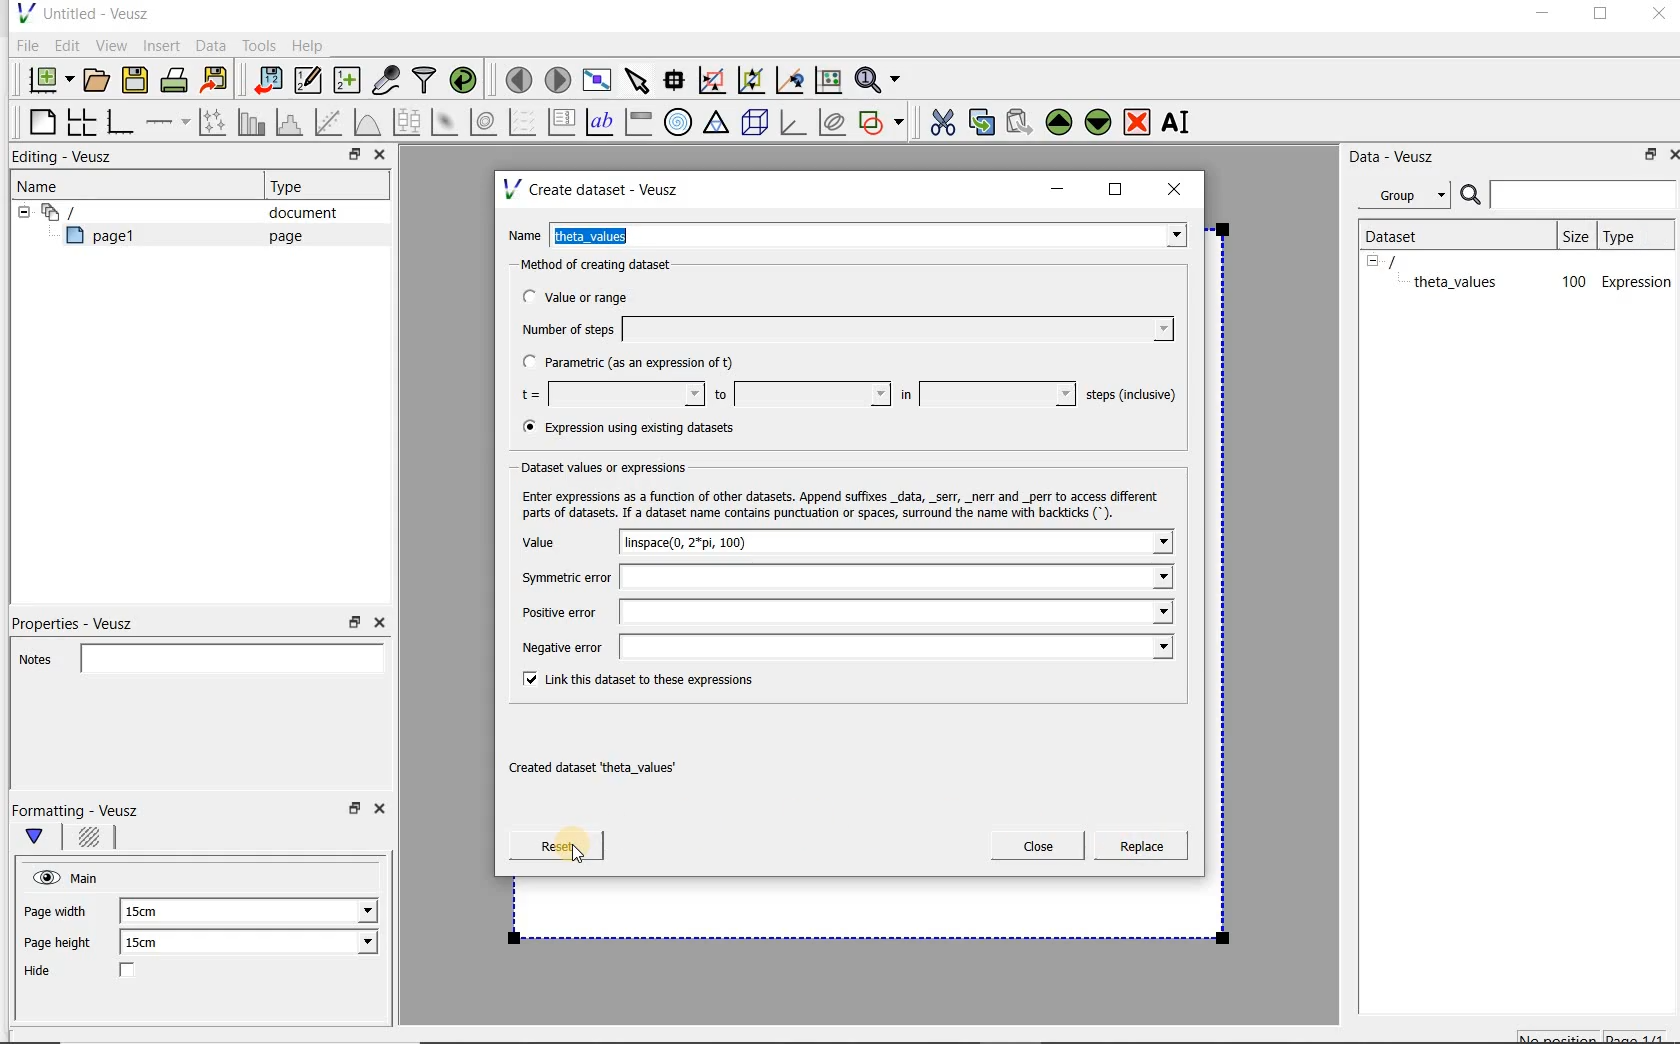 The image size is (1680, 1044). Describe the element at coordinates (252, 122) in the screenshot. I see `plot bar charts` at that location.